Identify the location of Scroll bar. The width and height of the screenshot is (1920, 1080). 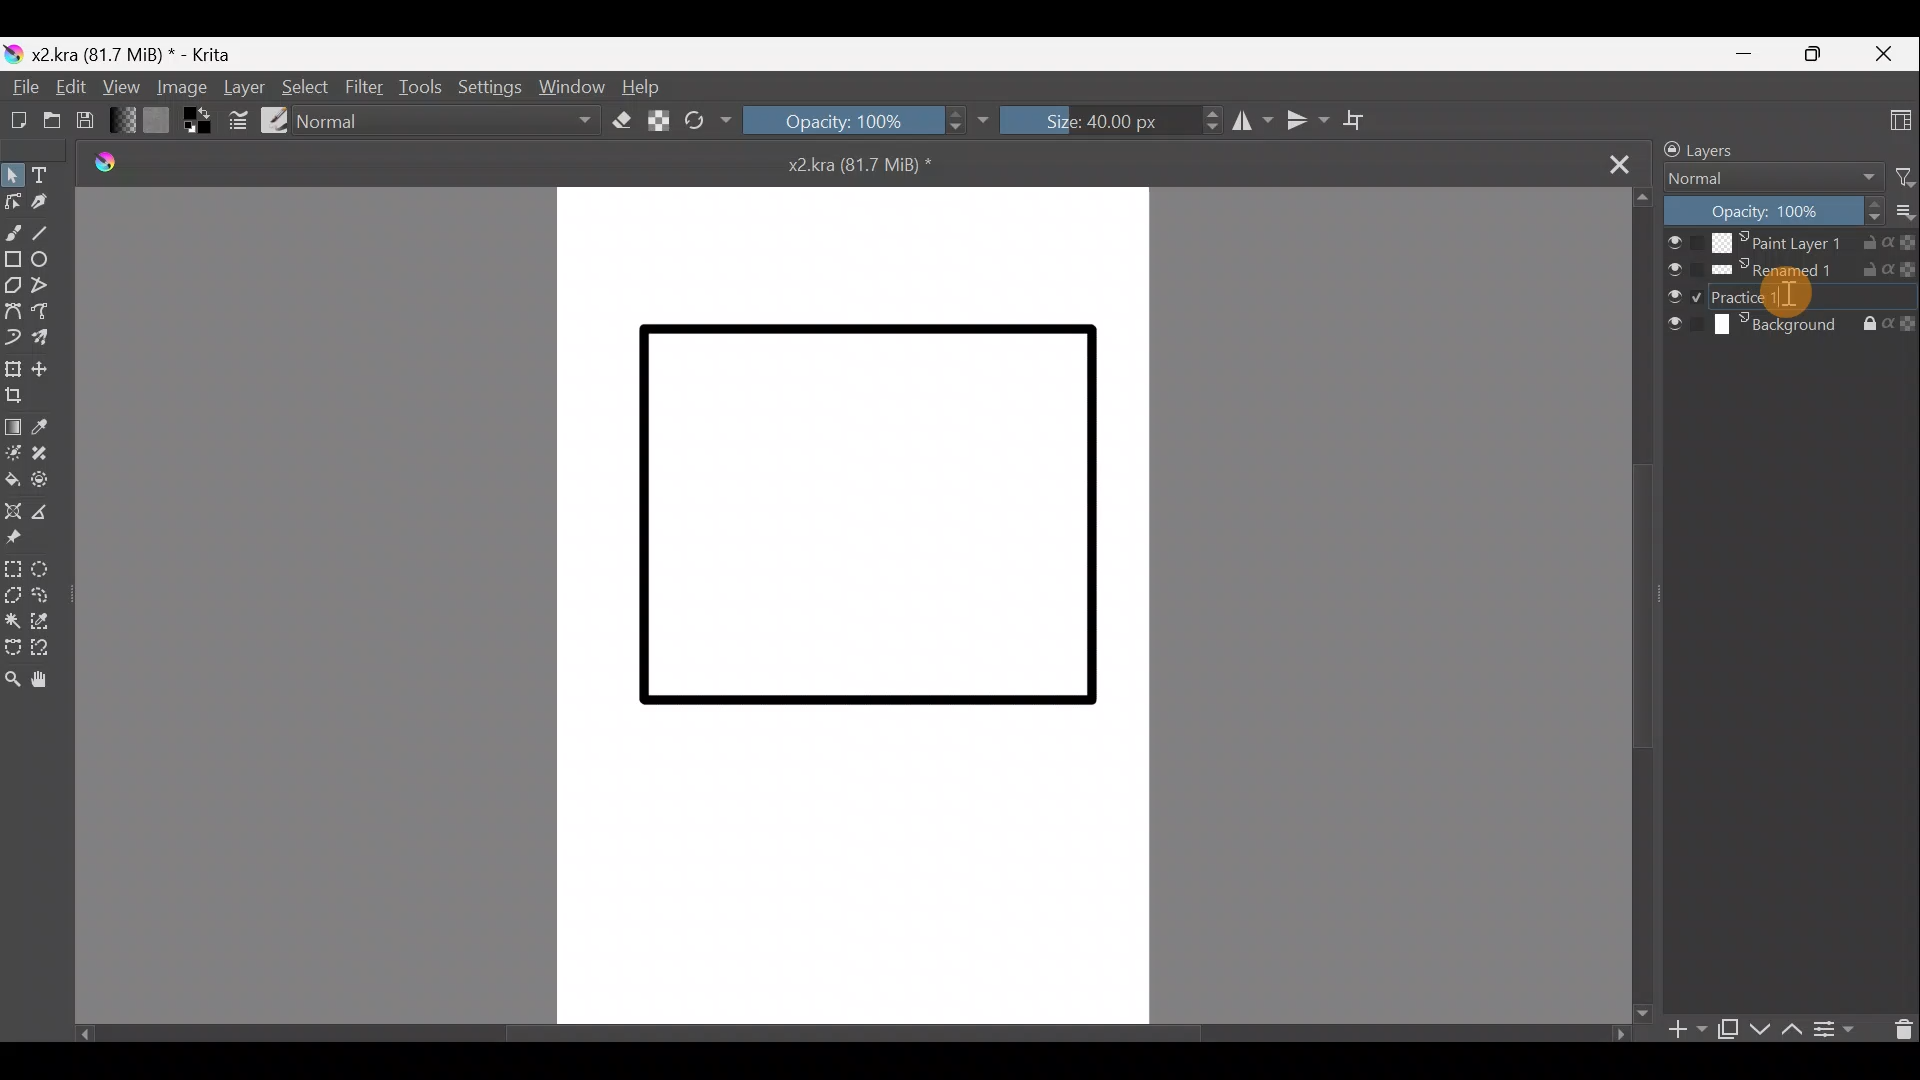
(1634, 602).